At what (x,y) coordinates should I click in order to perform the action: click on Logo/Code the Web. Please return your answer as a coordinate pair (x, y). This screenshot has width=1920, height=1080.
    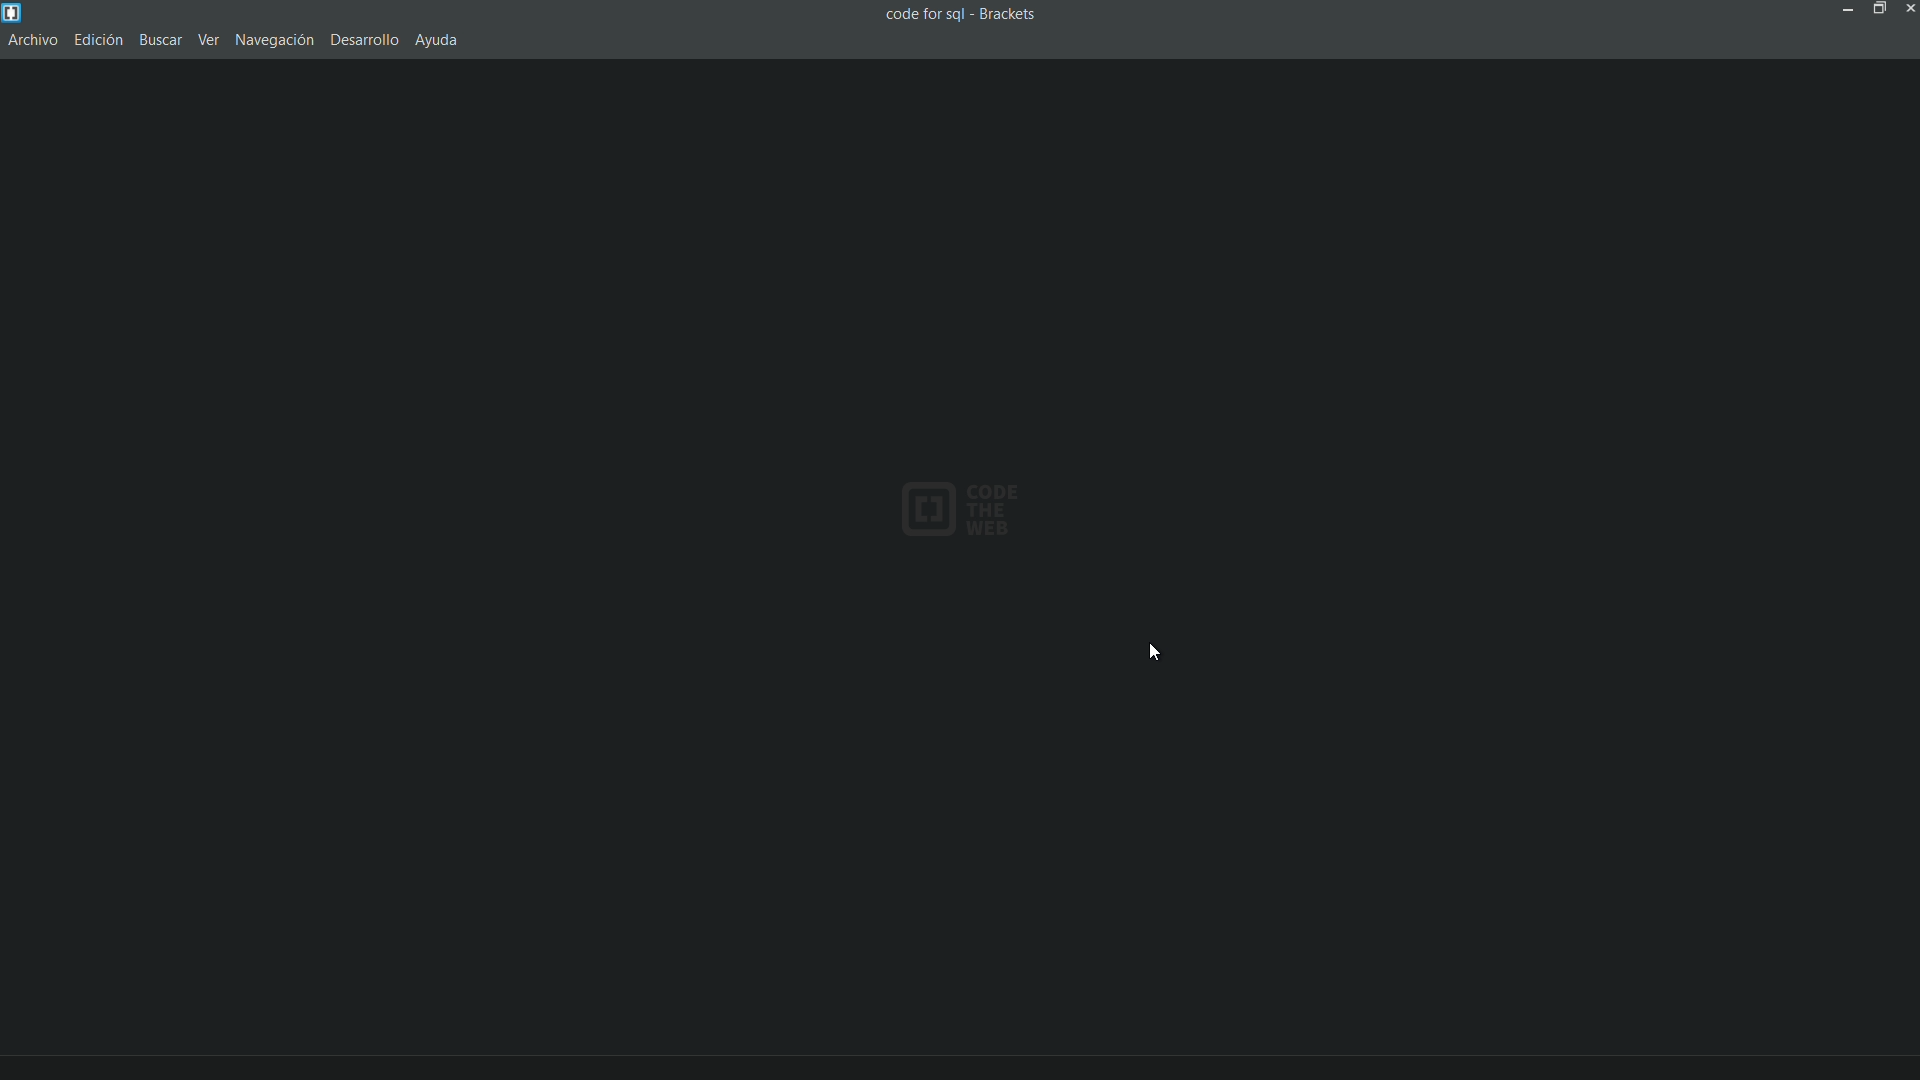
    Looking at the image, I should click on (968, 507).